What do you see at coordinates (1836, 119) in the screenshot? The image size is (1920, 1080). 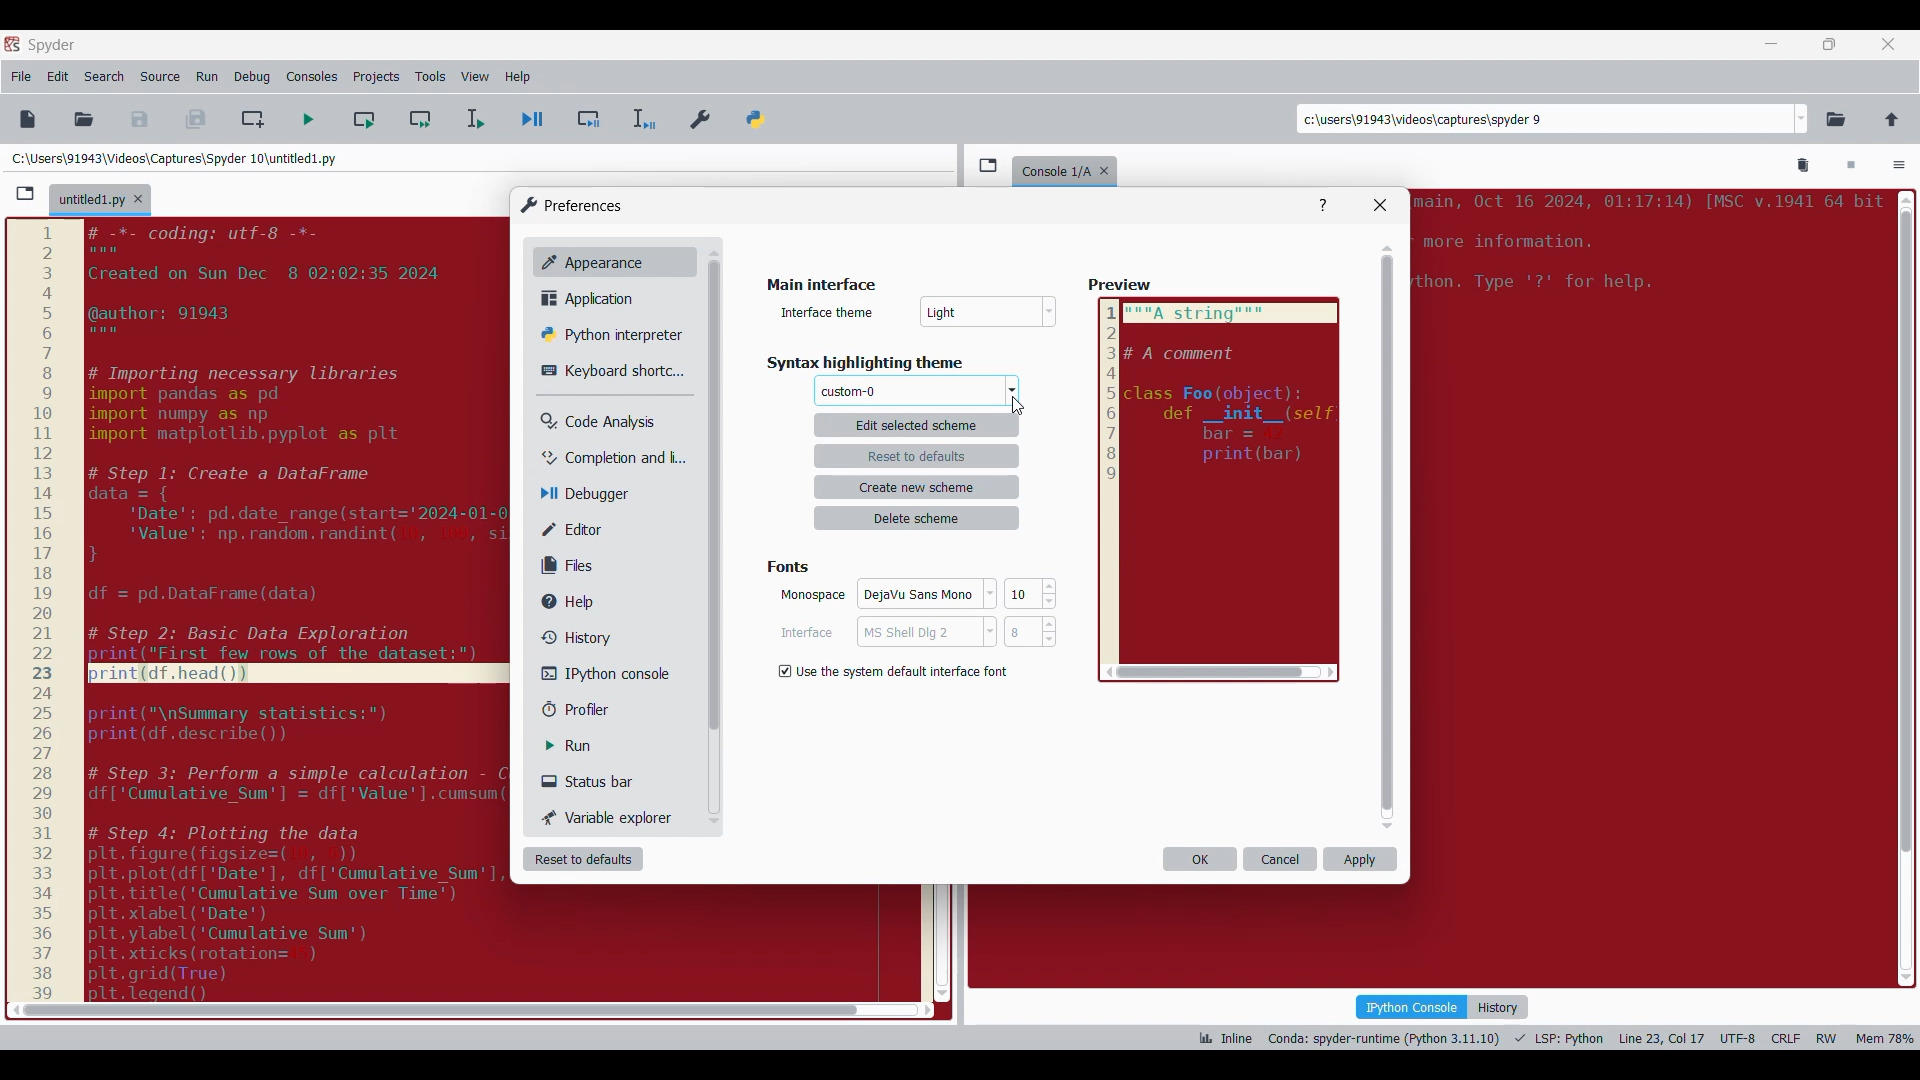 I see `Browse a working directory` at bounding box center [1836, 119].